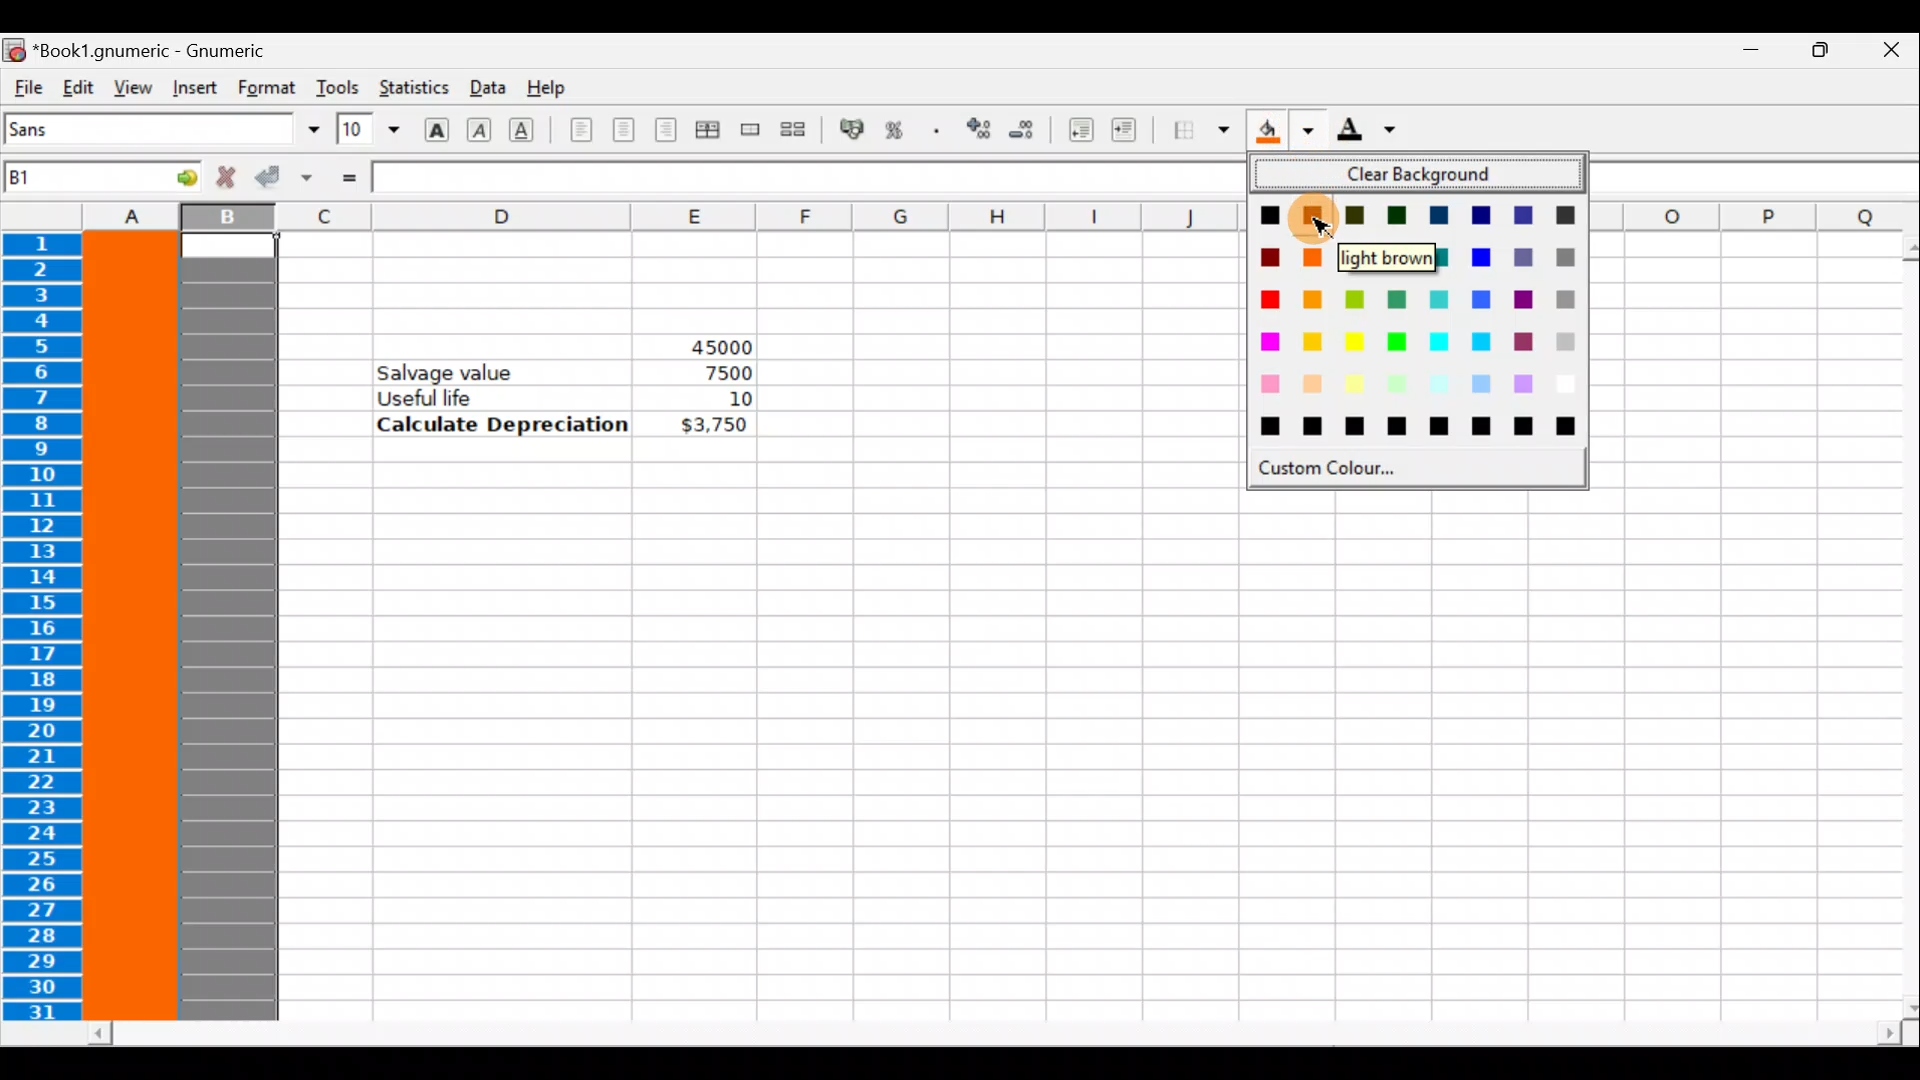  Describe the element at coordinates (506, 397) in the screenshot. I see `Useful life` at that location.